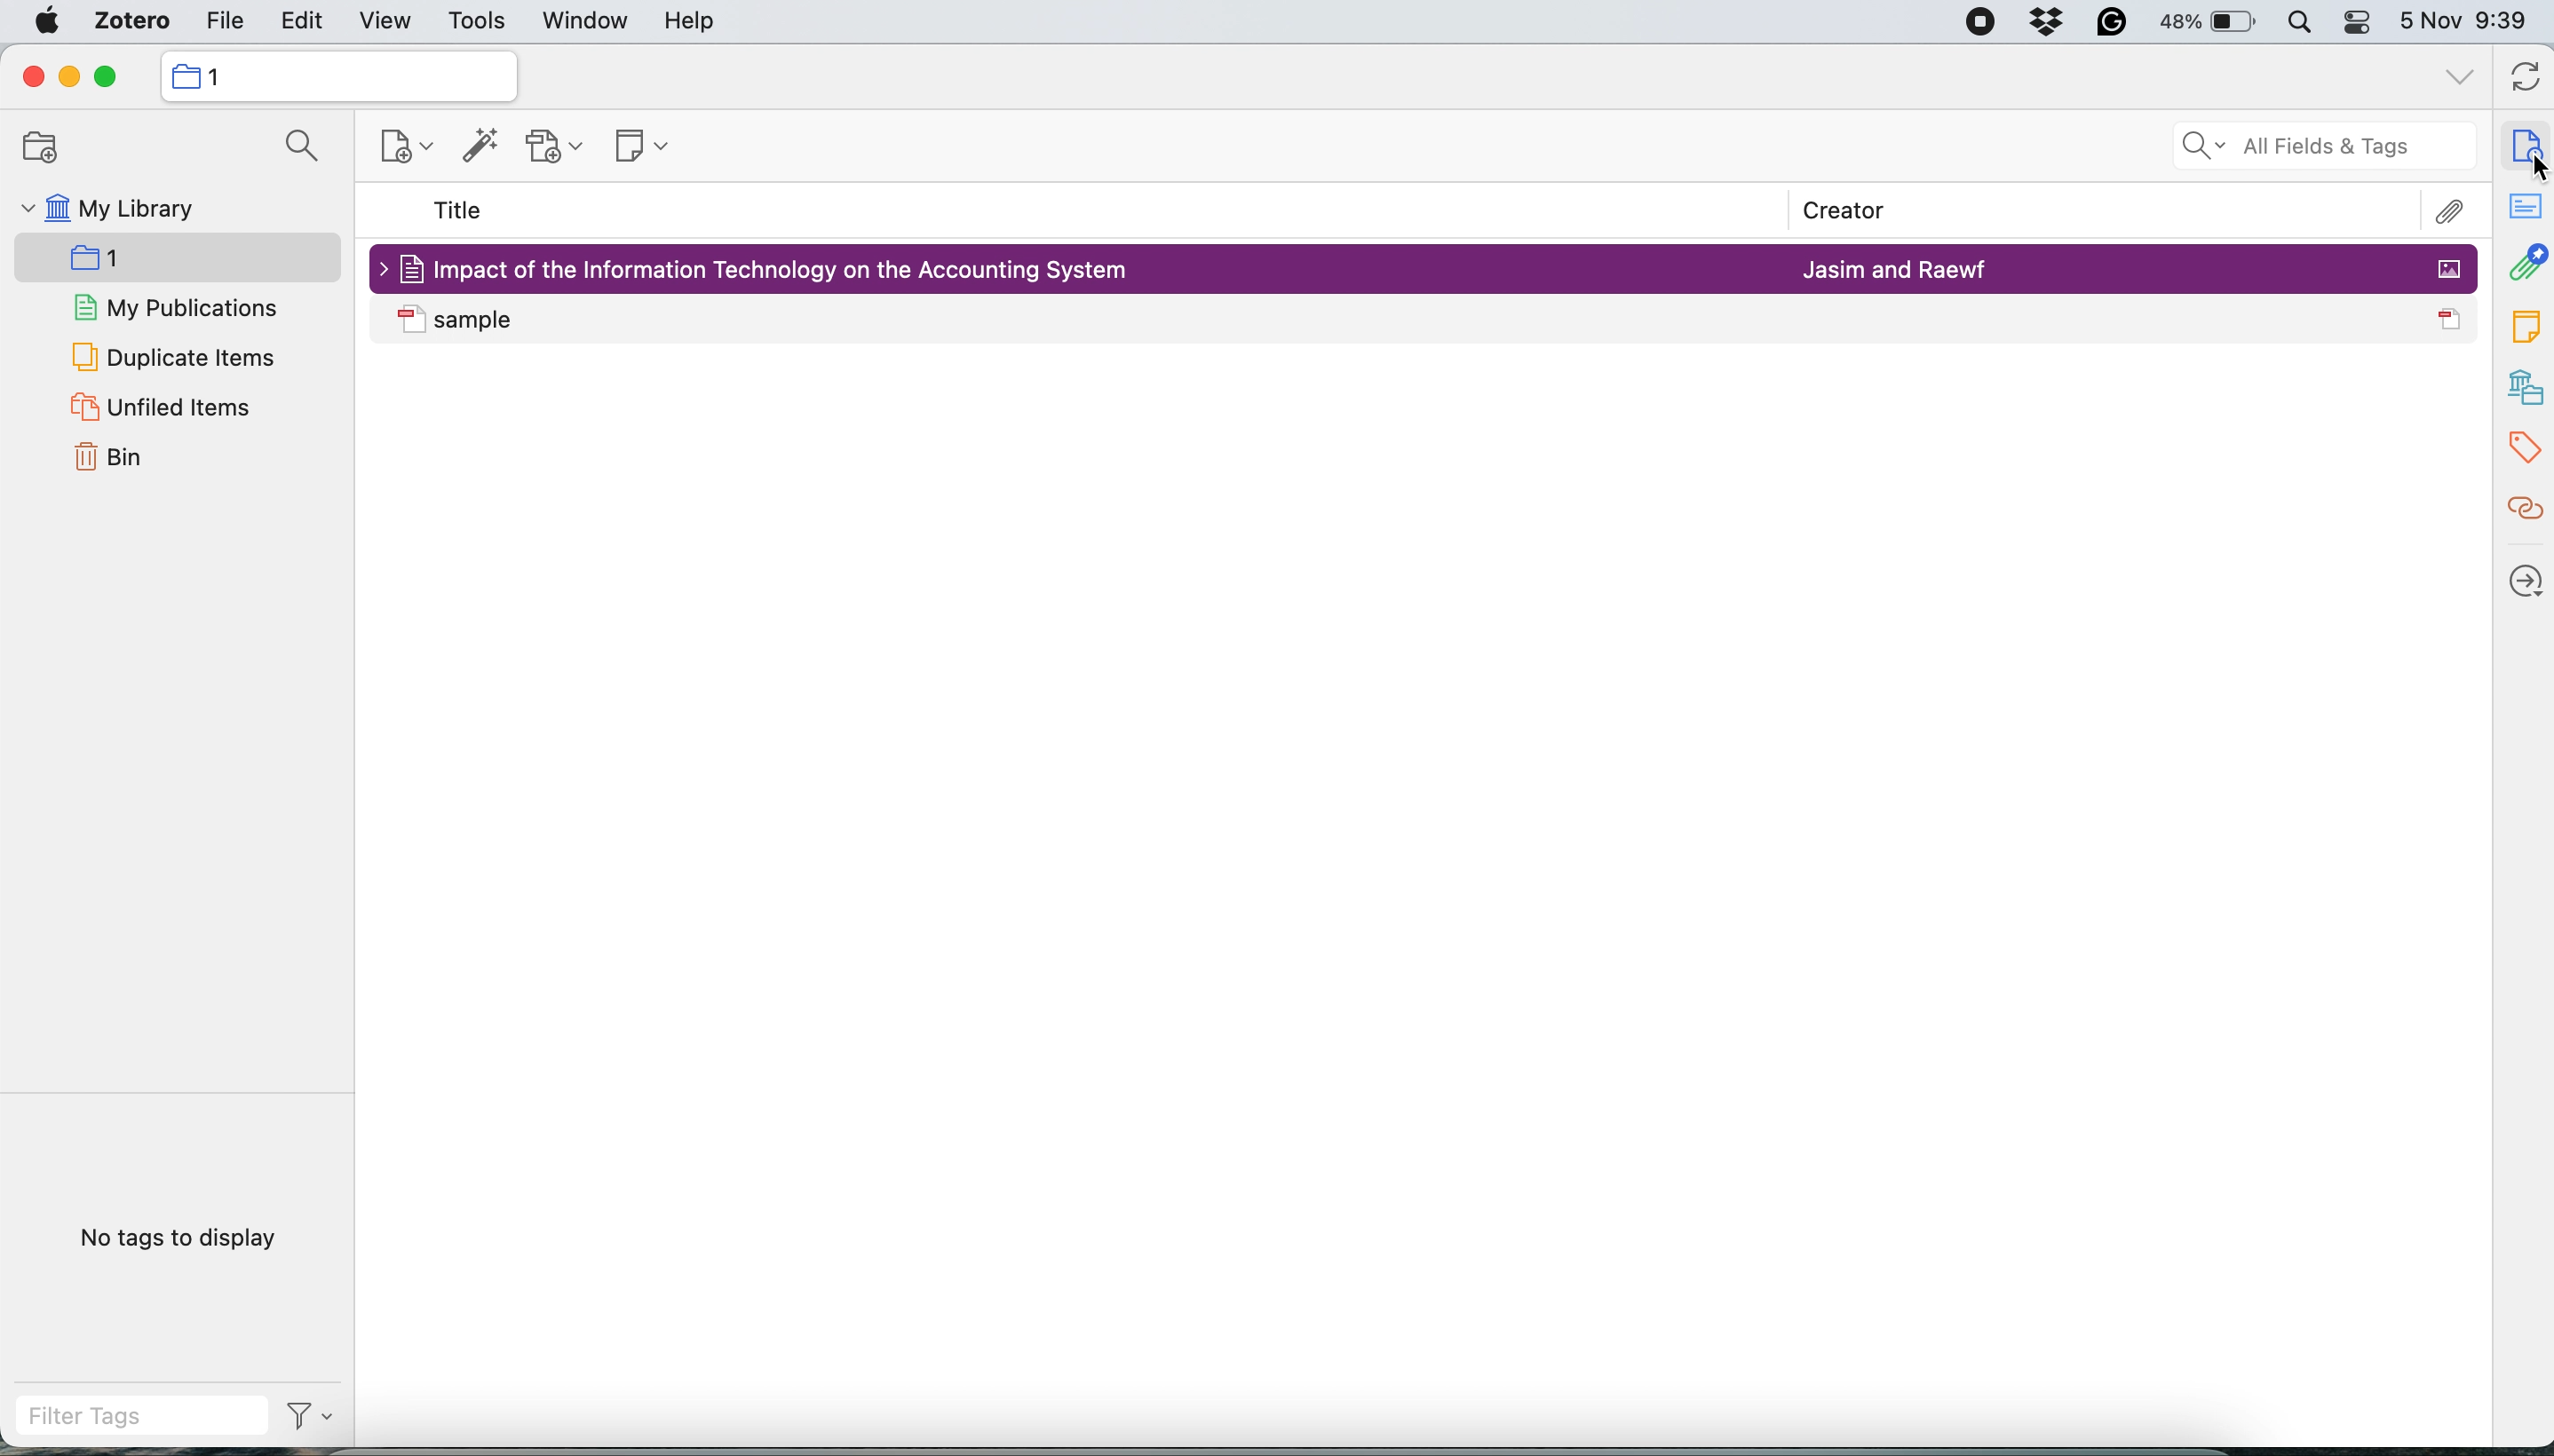  I want to click on add collection, so click(47, 149).